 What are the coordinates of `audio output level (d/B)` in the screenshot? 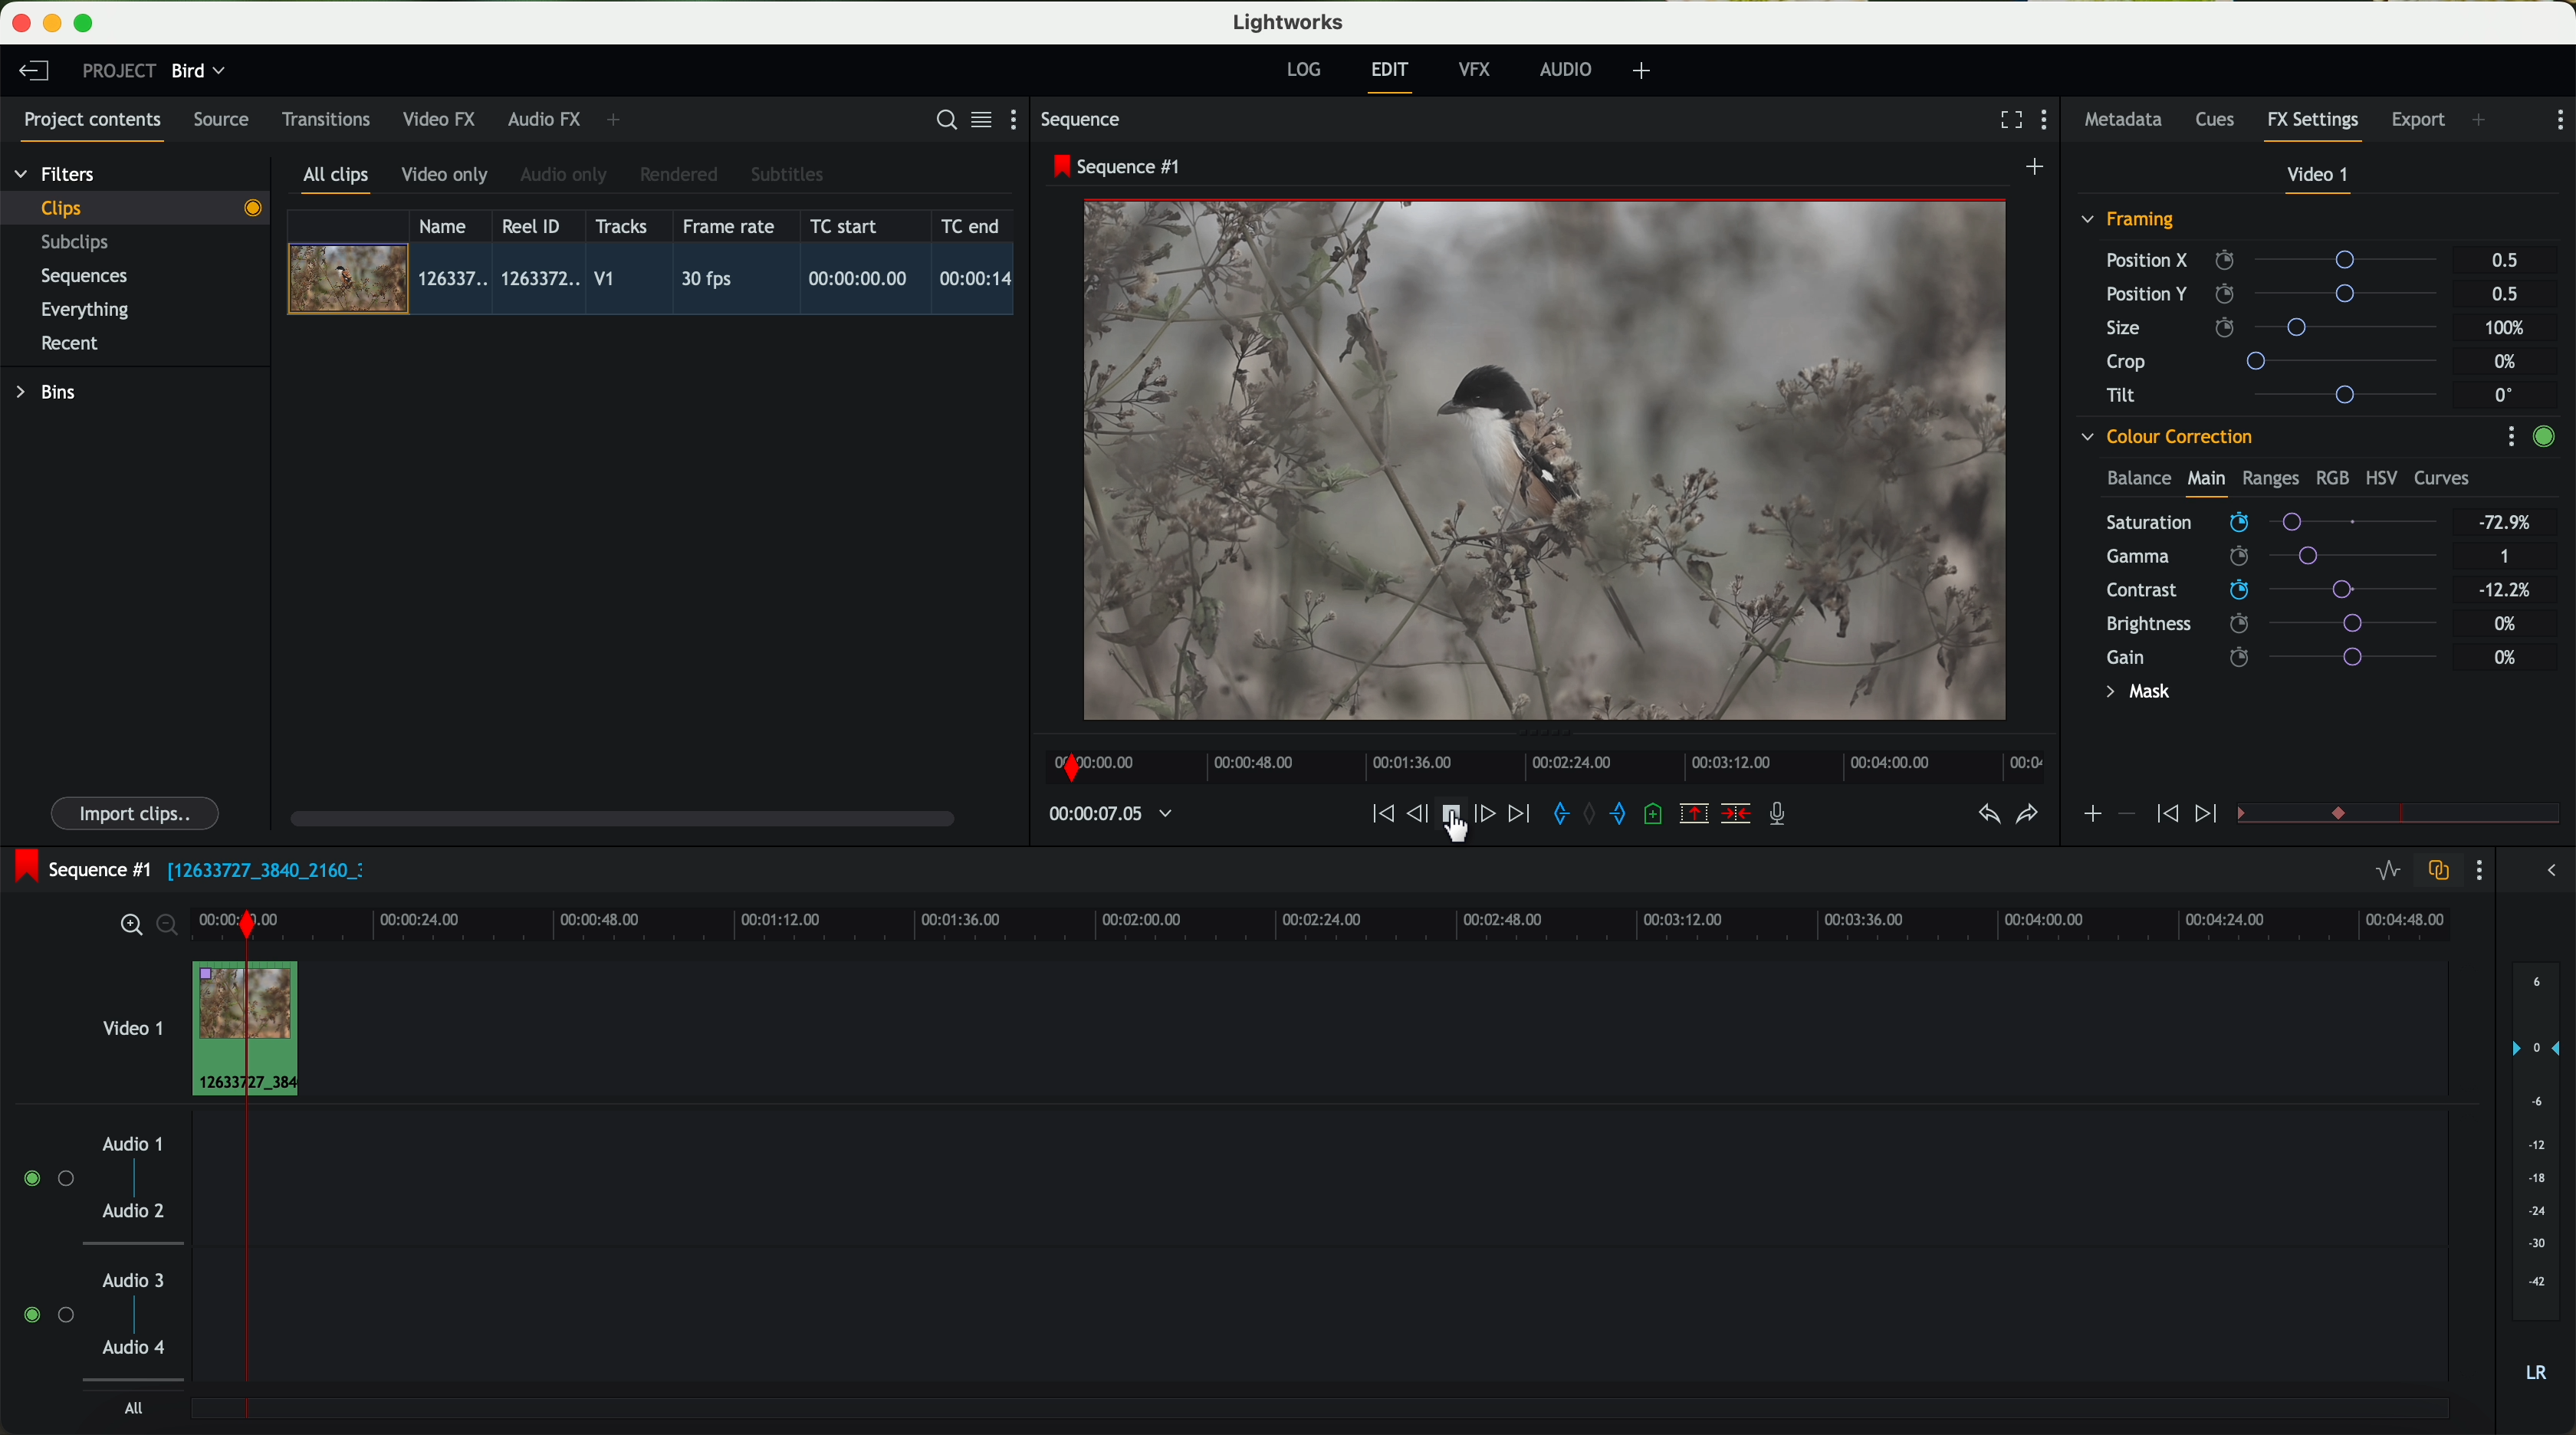 It's located at (2537, 1179).